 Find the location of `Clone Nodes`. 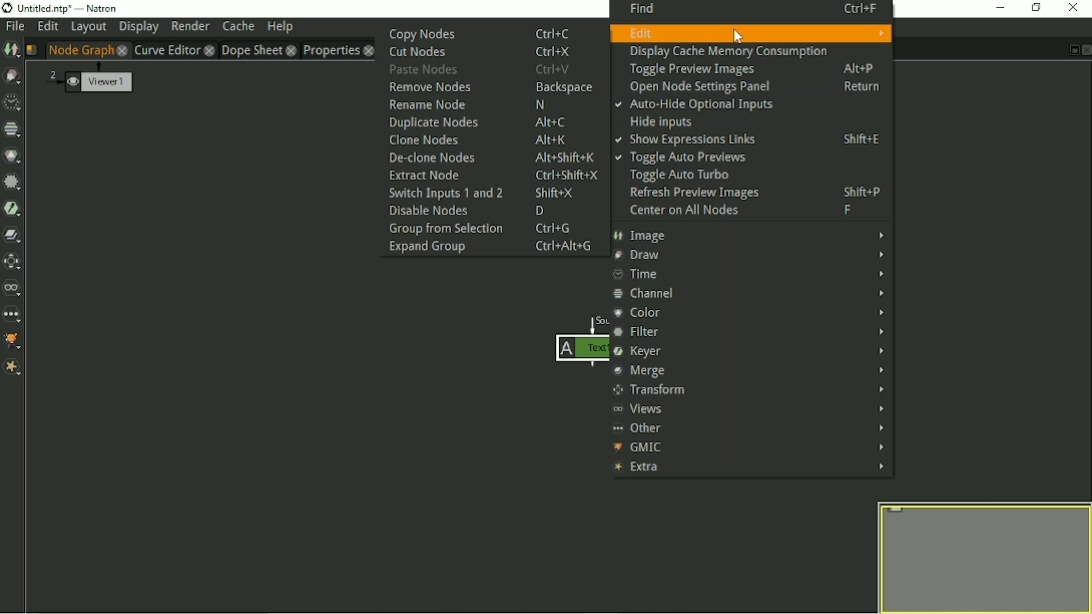

Clone Nodes is located at coordinates (478, 140).